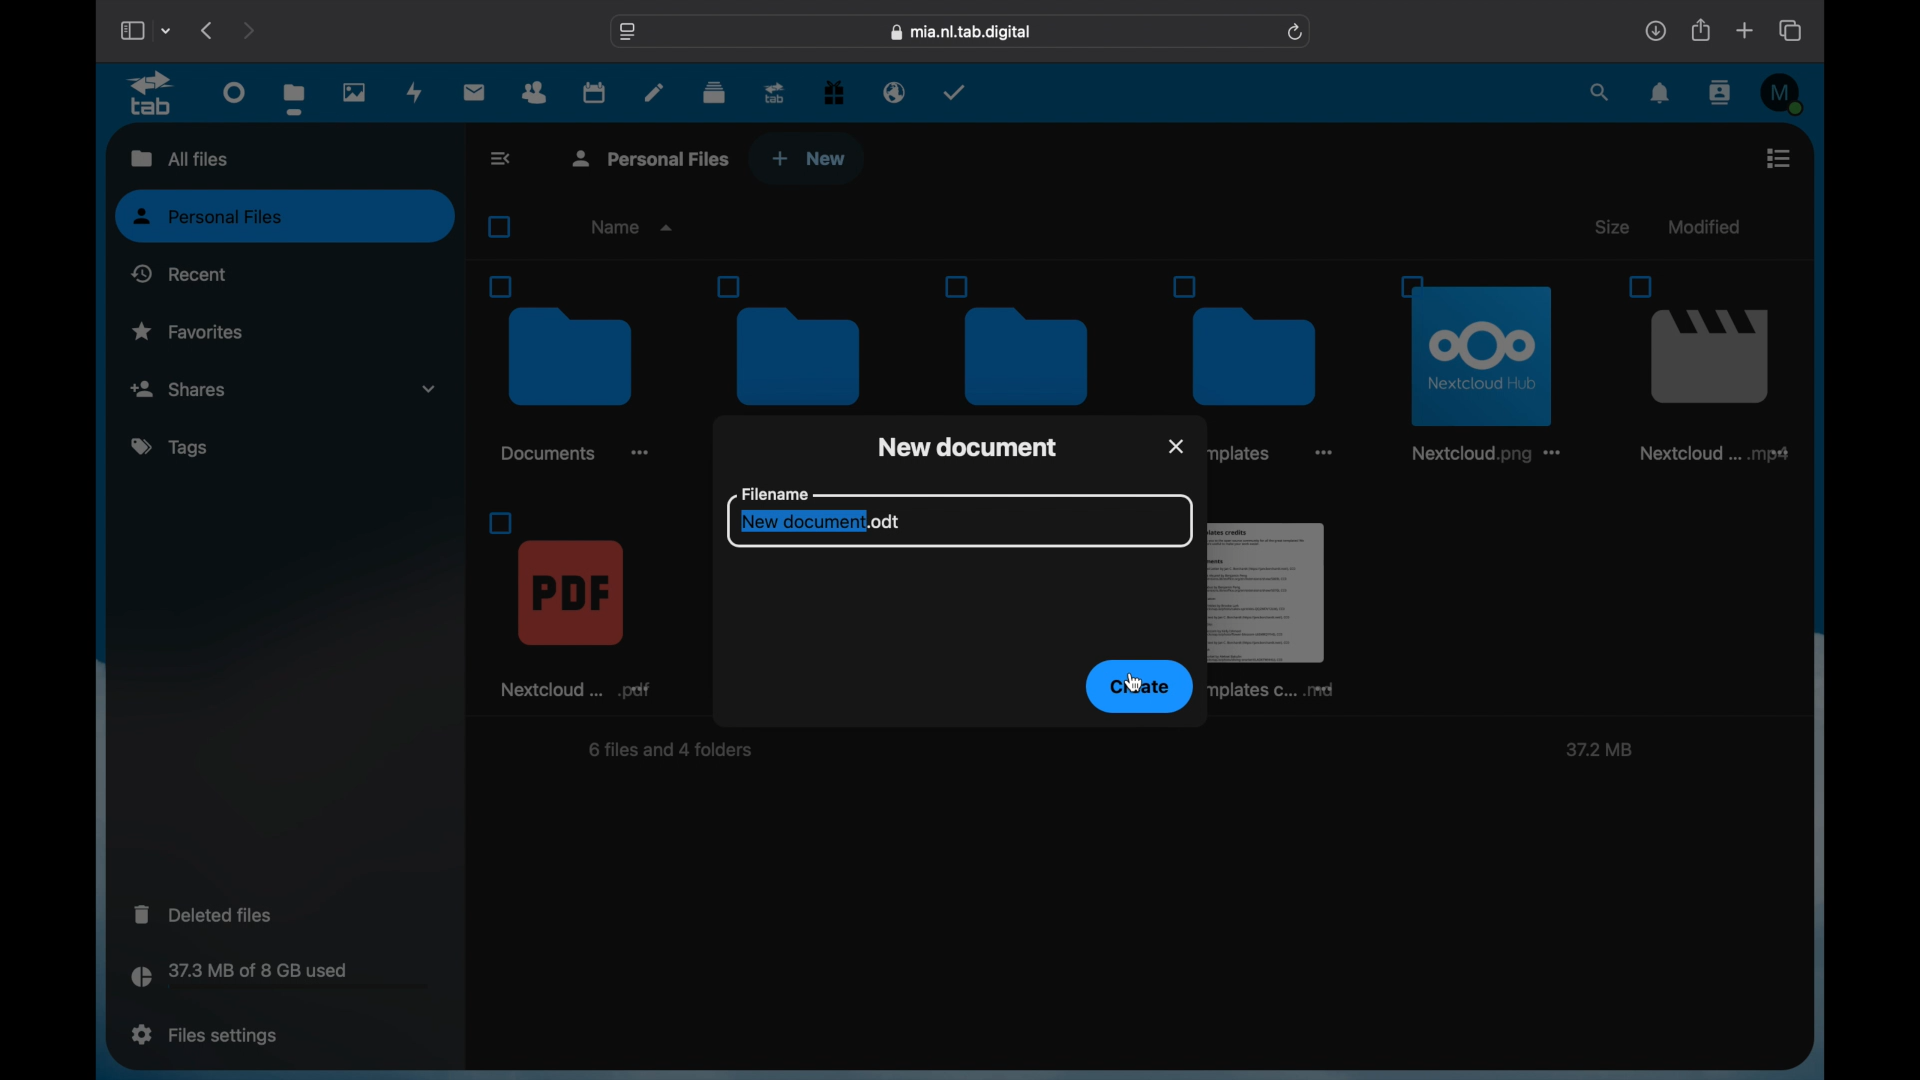 The image size is (1920, 1080). Describe the element at coordinates (1702, 30) in the screenshot. I see `share` at that location.